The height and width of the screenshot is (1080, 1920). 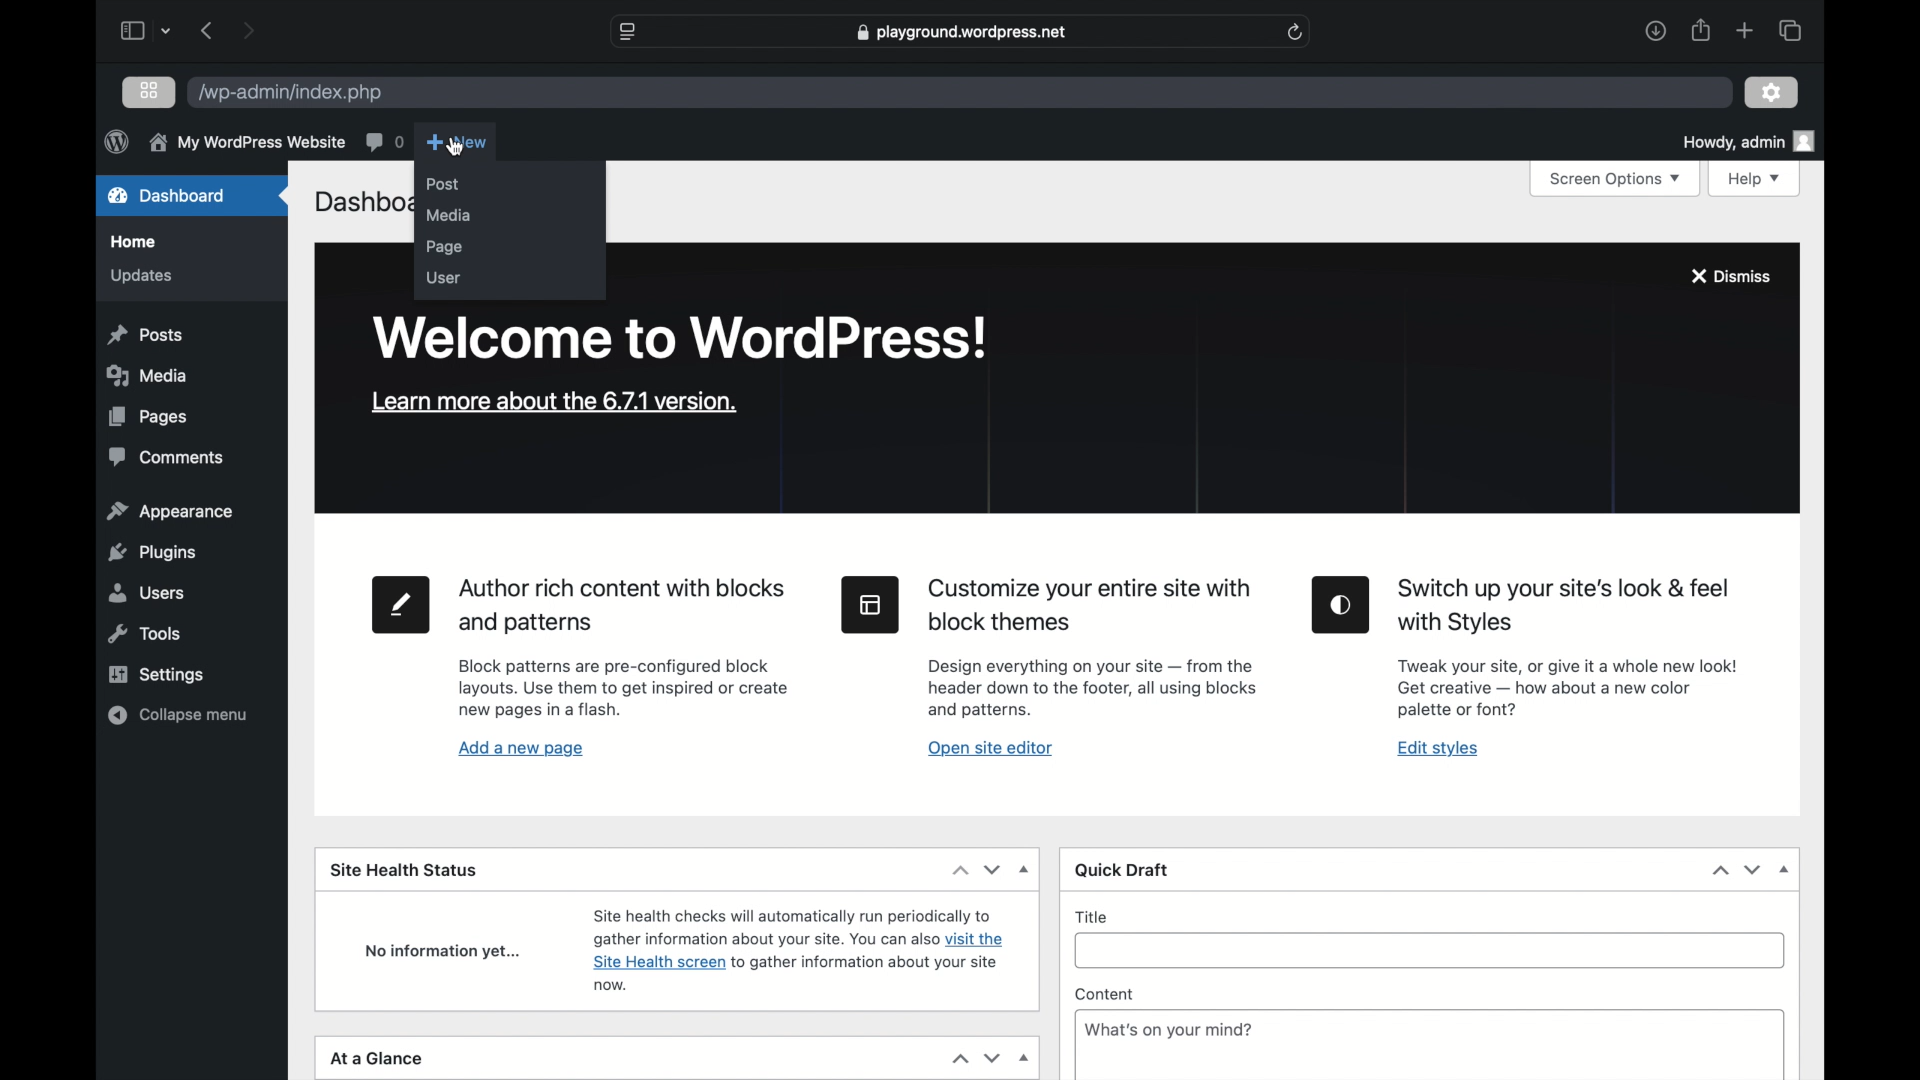 I want to click on downloads, so click(x=1656, y=32).